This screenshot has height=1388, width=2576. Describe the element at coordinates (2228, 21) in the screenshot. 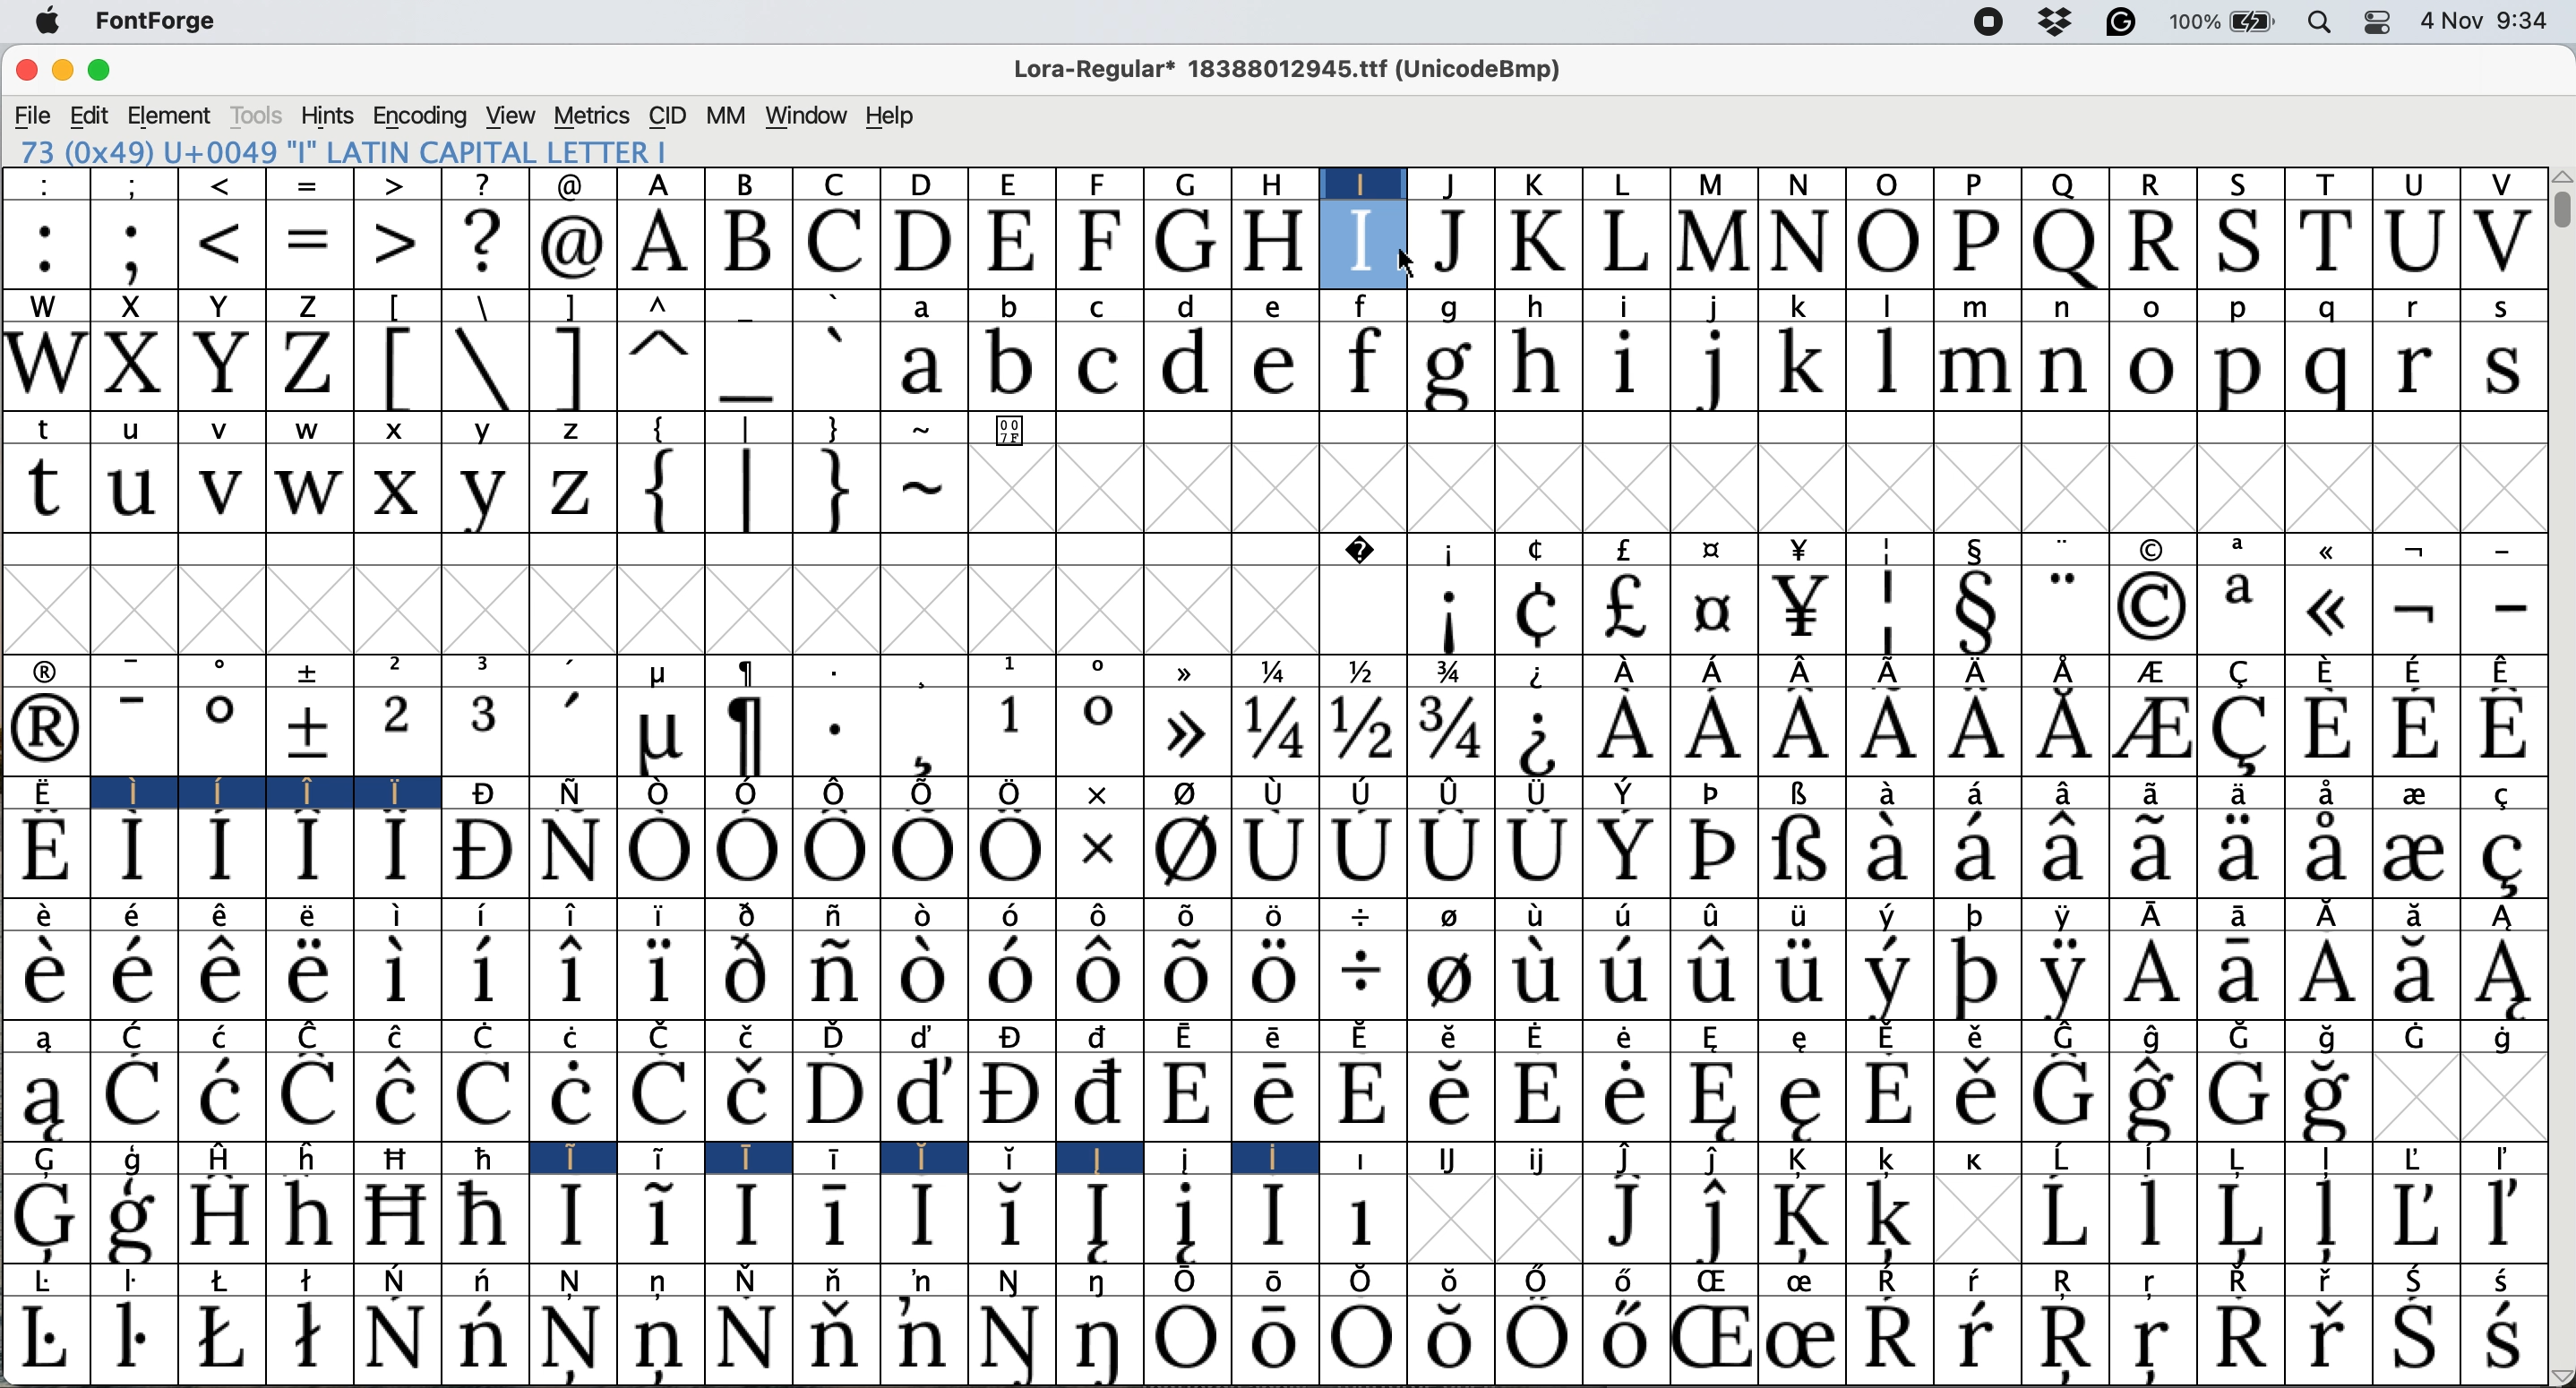

I see `battery 100%` at that location.